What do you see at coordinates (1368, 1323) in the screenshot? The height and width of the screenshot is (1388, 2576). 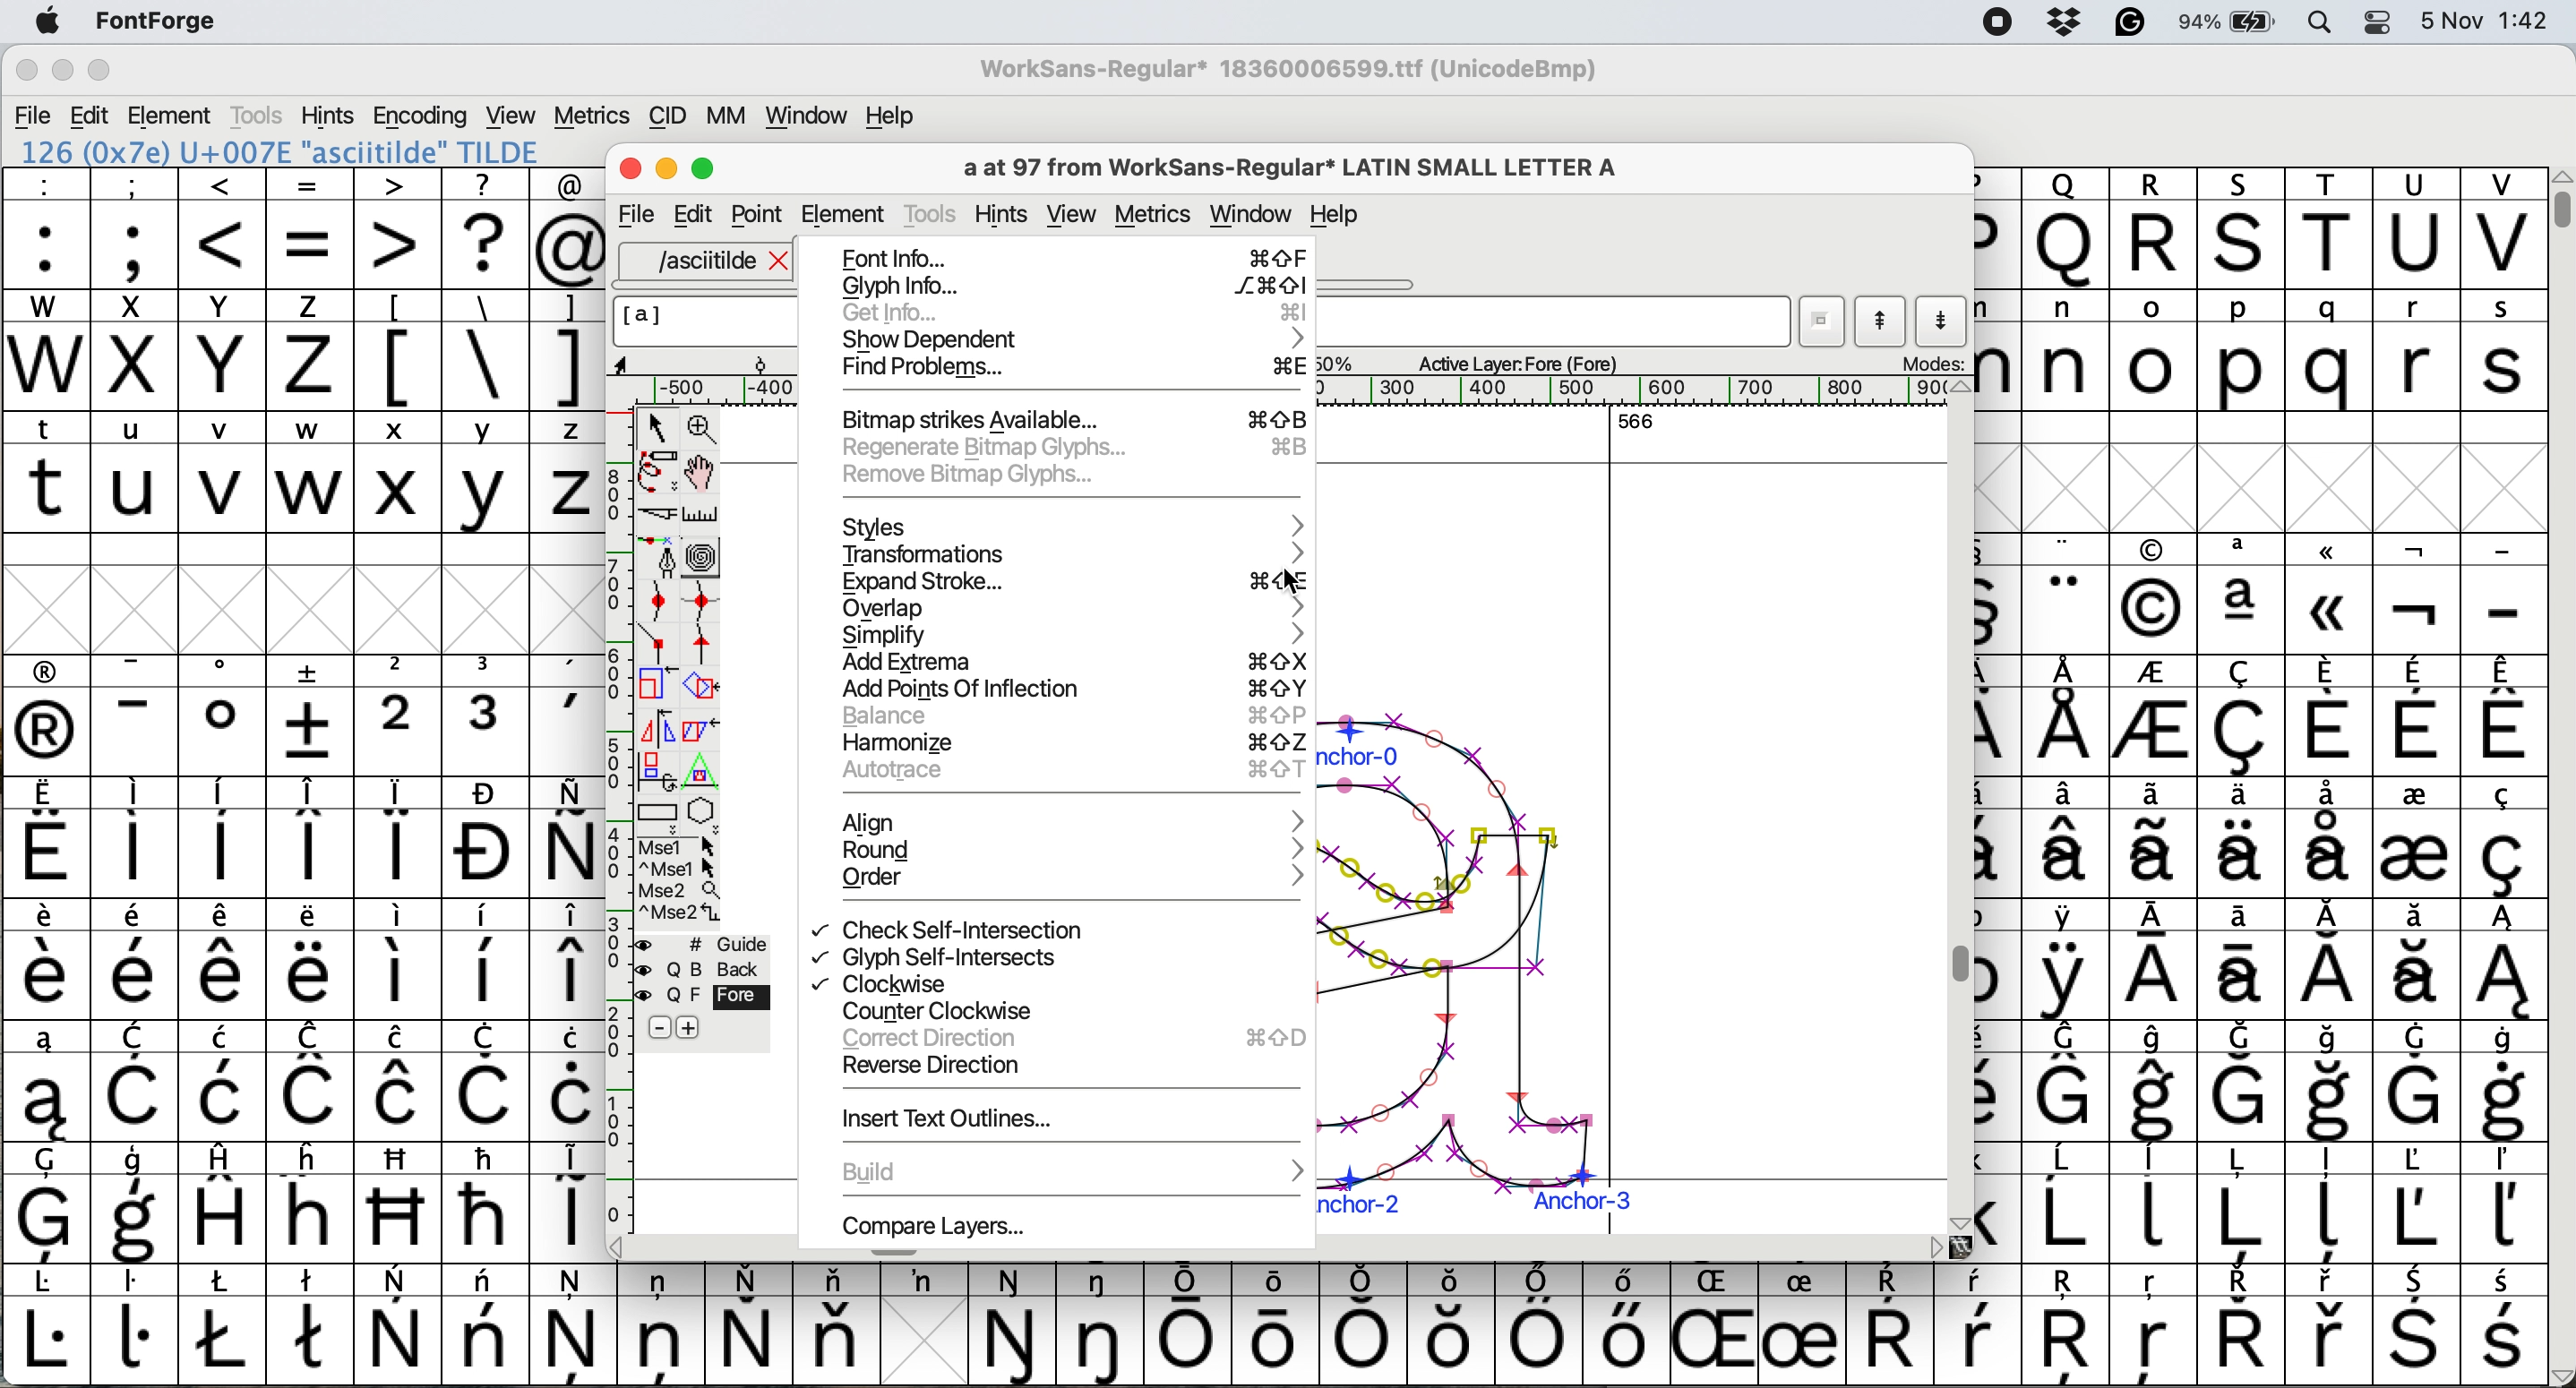 I see `symbol` at bounding box center [1368, 1323].